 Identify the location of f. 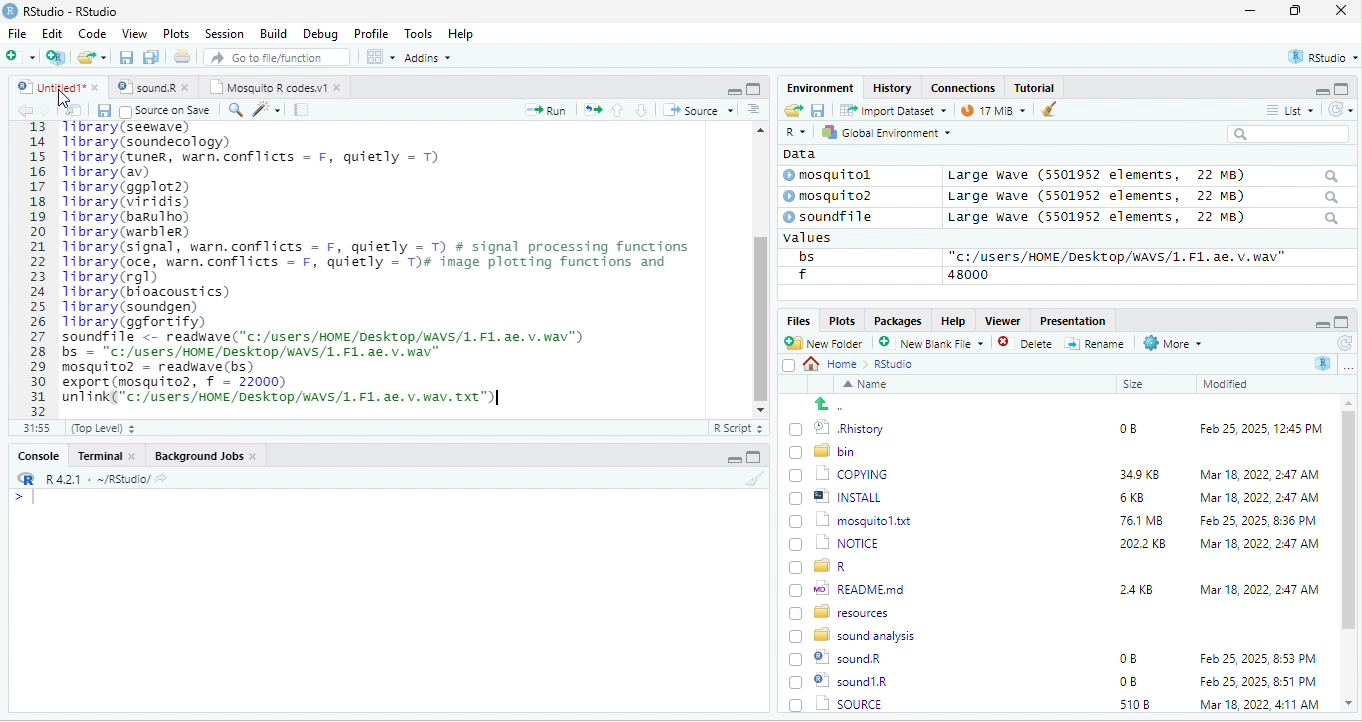
(802, 275).